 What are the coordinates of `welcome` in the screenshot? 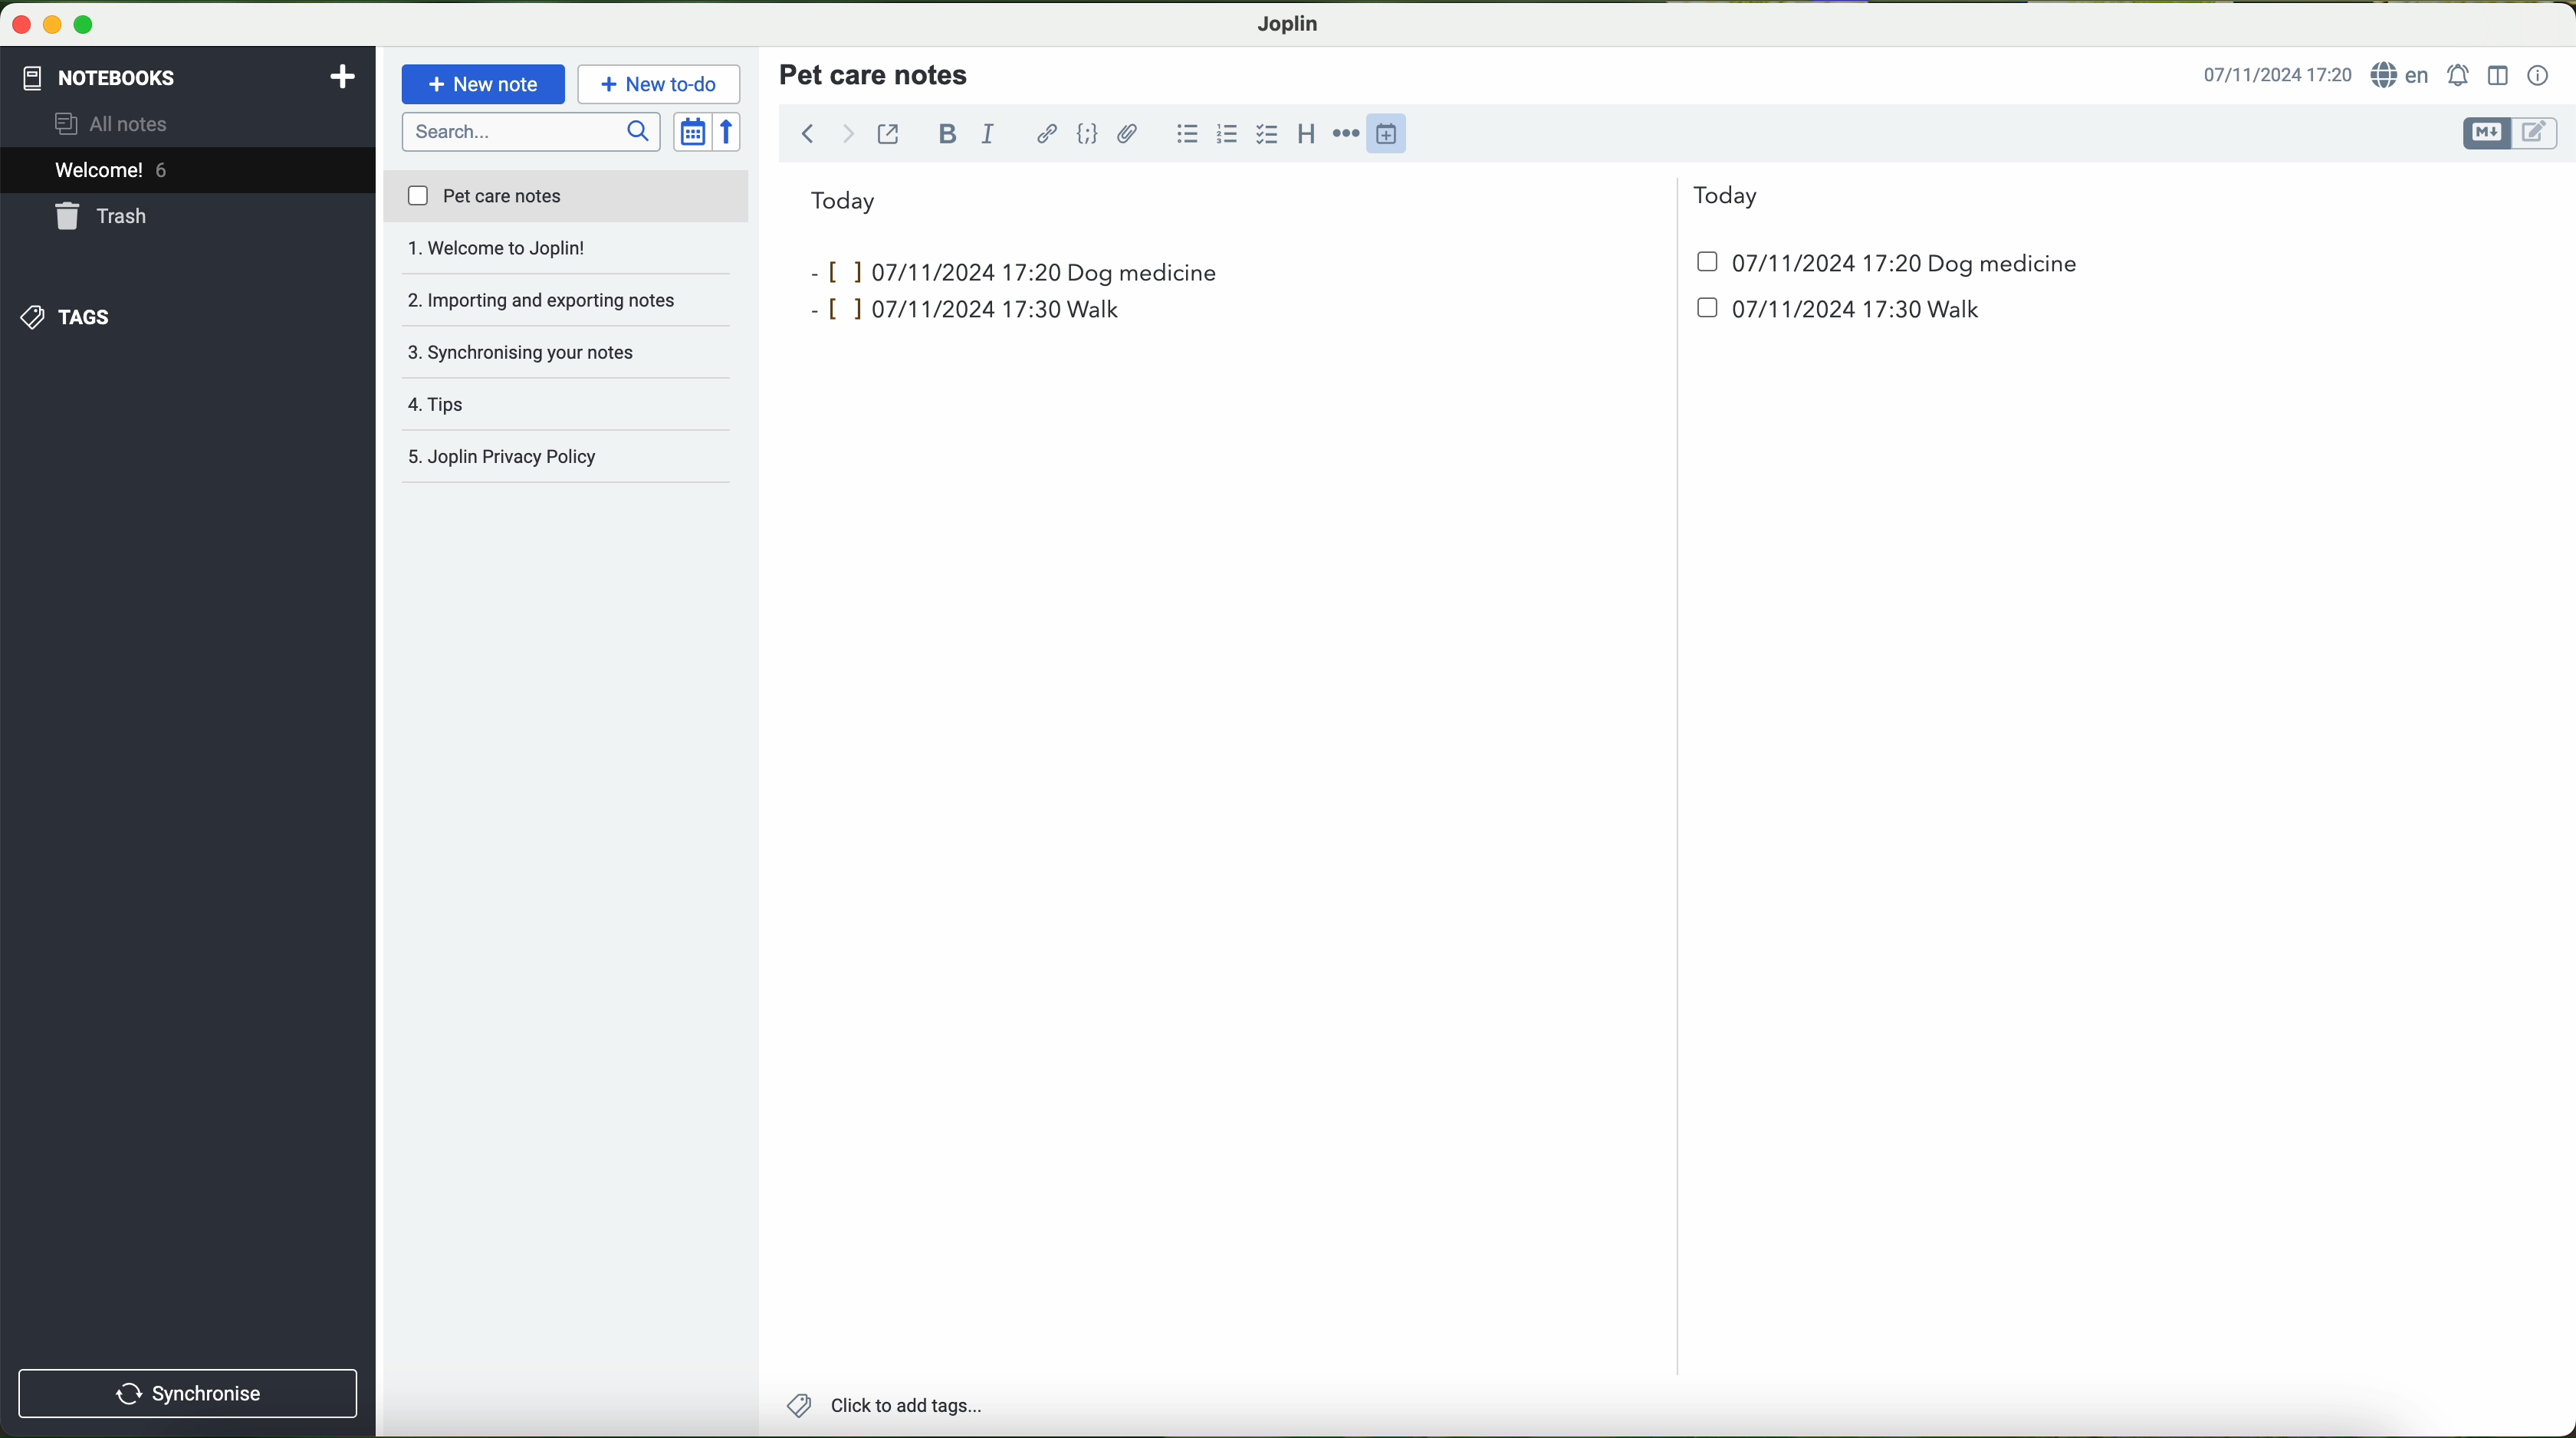 It's located at (187, 173).